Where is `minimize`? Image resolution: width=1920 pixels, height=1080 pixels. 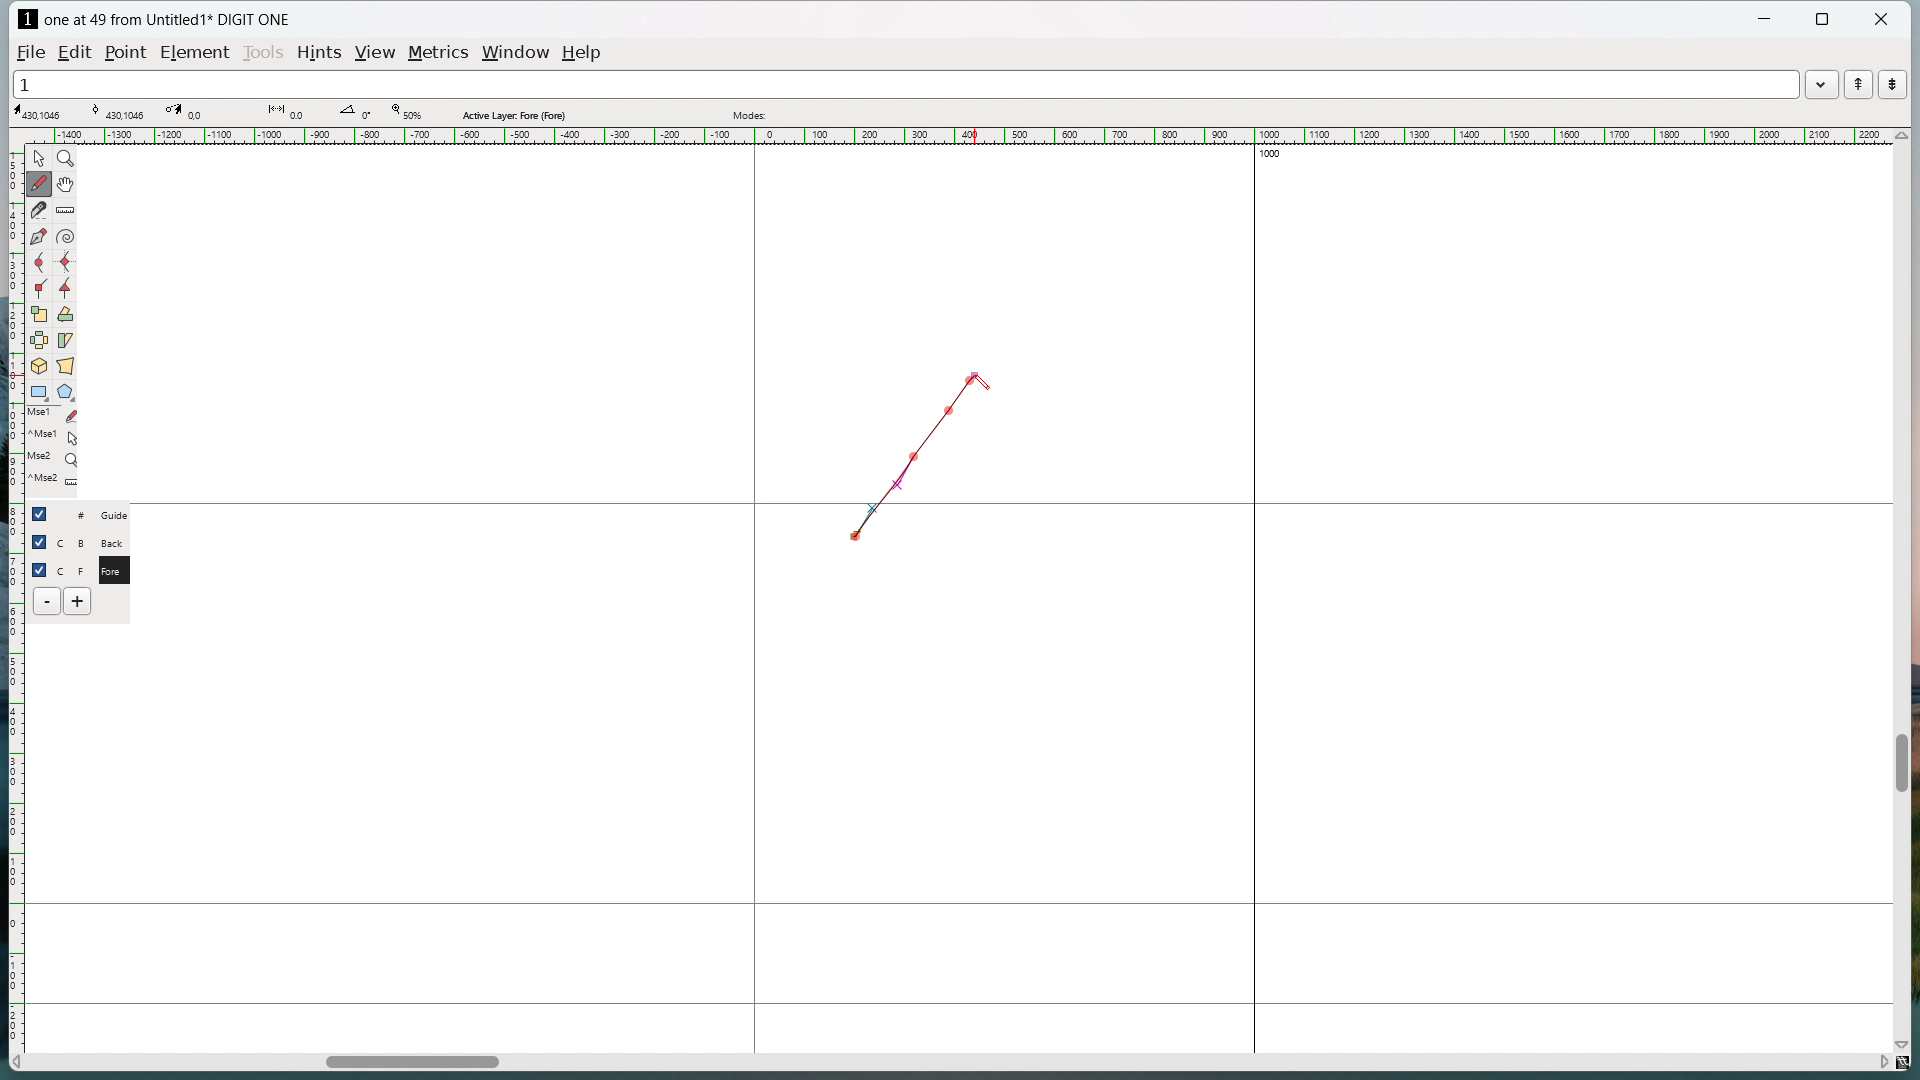
minimize is located at coordinates (1767, 21).